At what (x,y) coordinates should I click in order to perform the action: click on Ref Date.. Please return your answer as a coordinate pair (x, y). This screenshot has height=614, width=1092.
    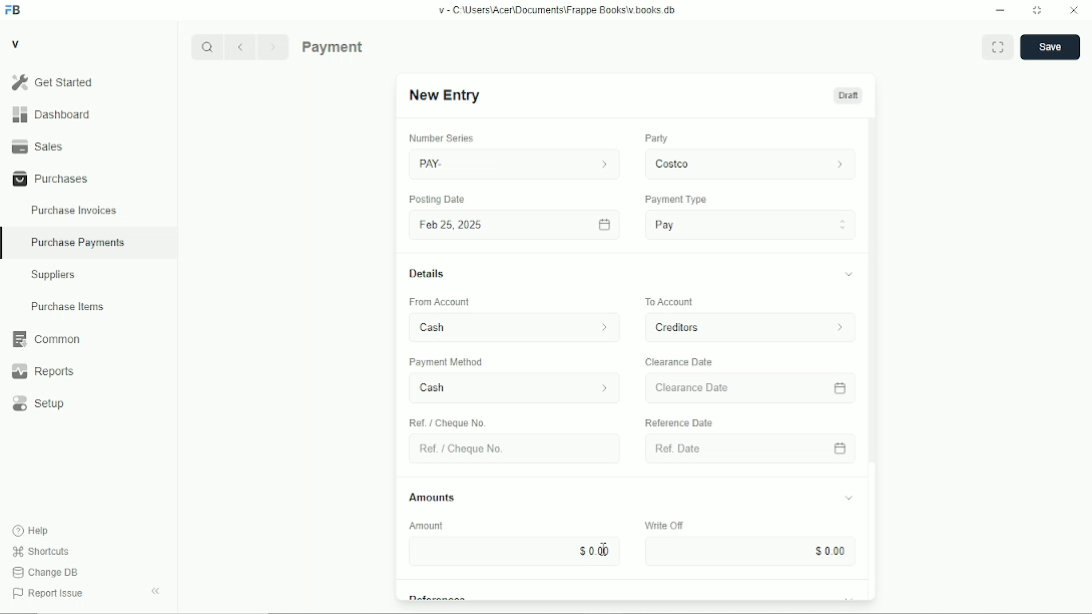
    Looking at the image, I should click on (738, 447).